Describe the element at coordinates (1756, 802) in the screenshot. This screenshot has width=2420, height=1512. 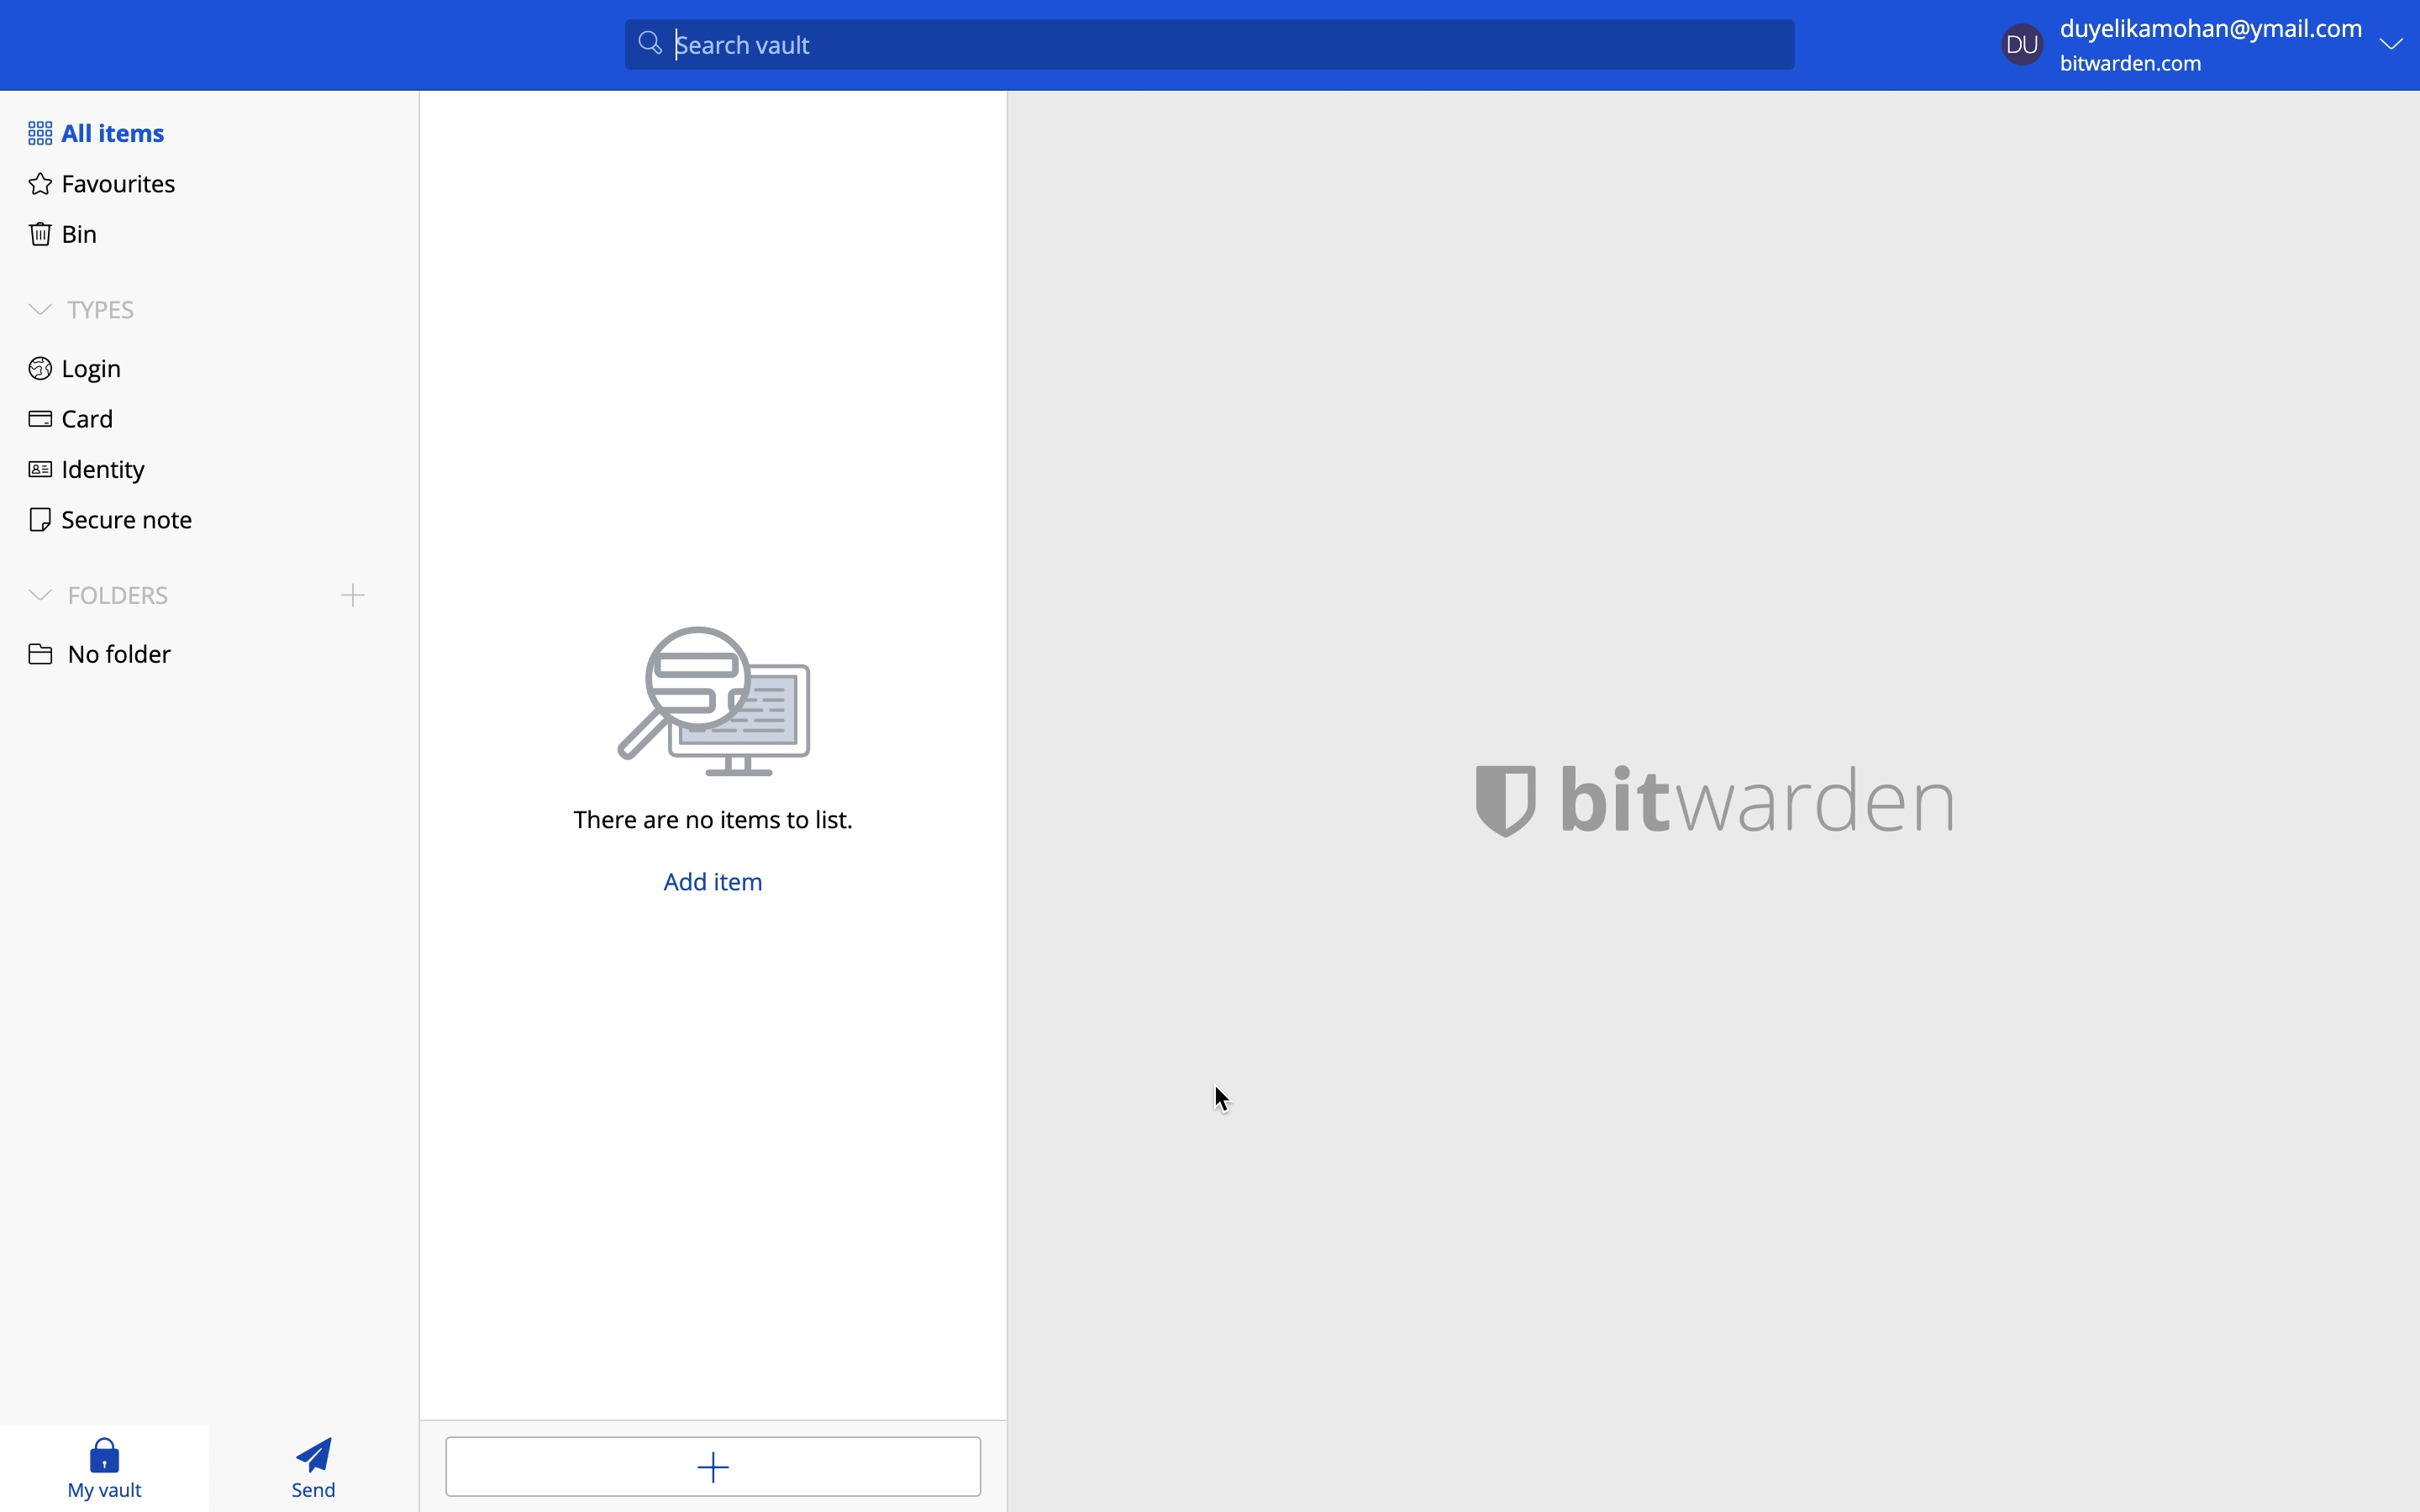
I see `bitwarden logo` at that location.